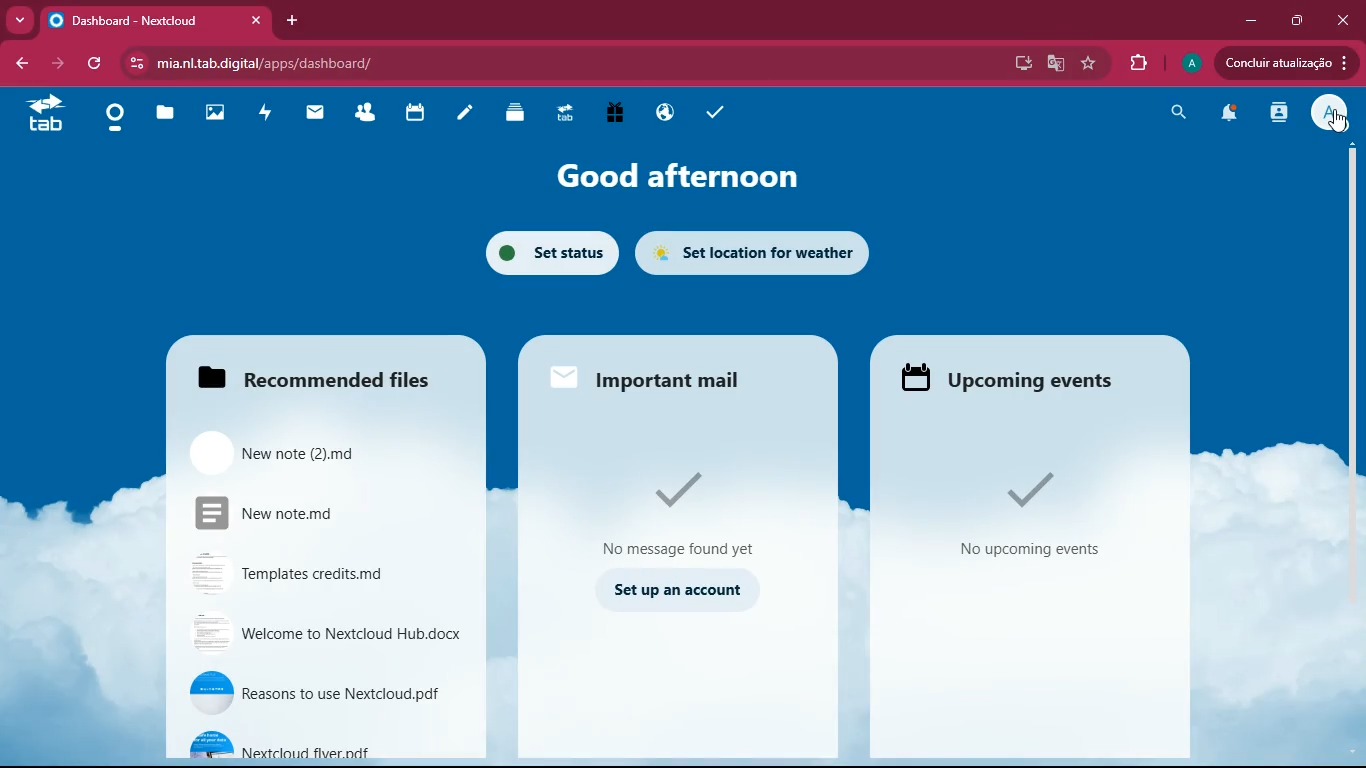 The width and height of the screenshot is (1366, 768). What do you see at coordinates (569, 114) in the screenshot?
I see `tab` at bounding box center [569, 114].